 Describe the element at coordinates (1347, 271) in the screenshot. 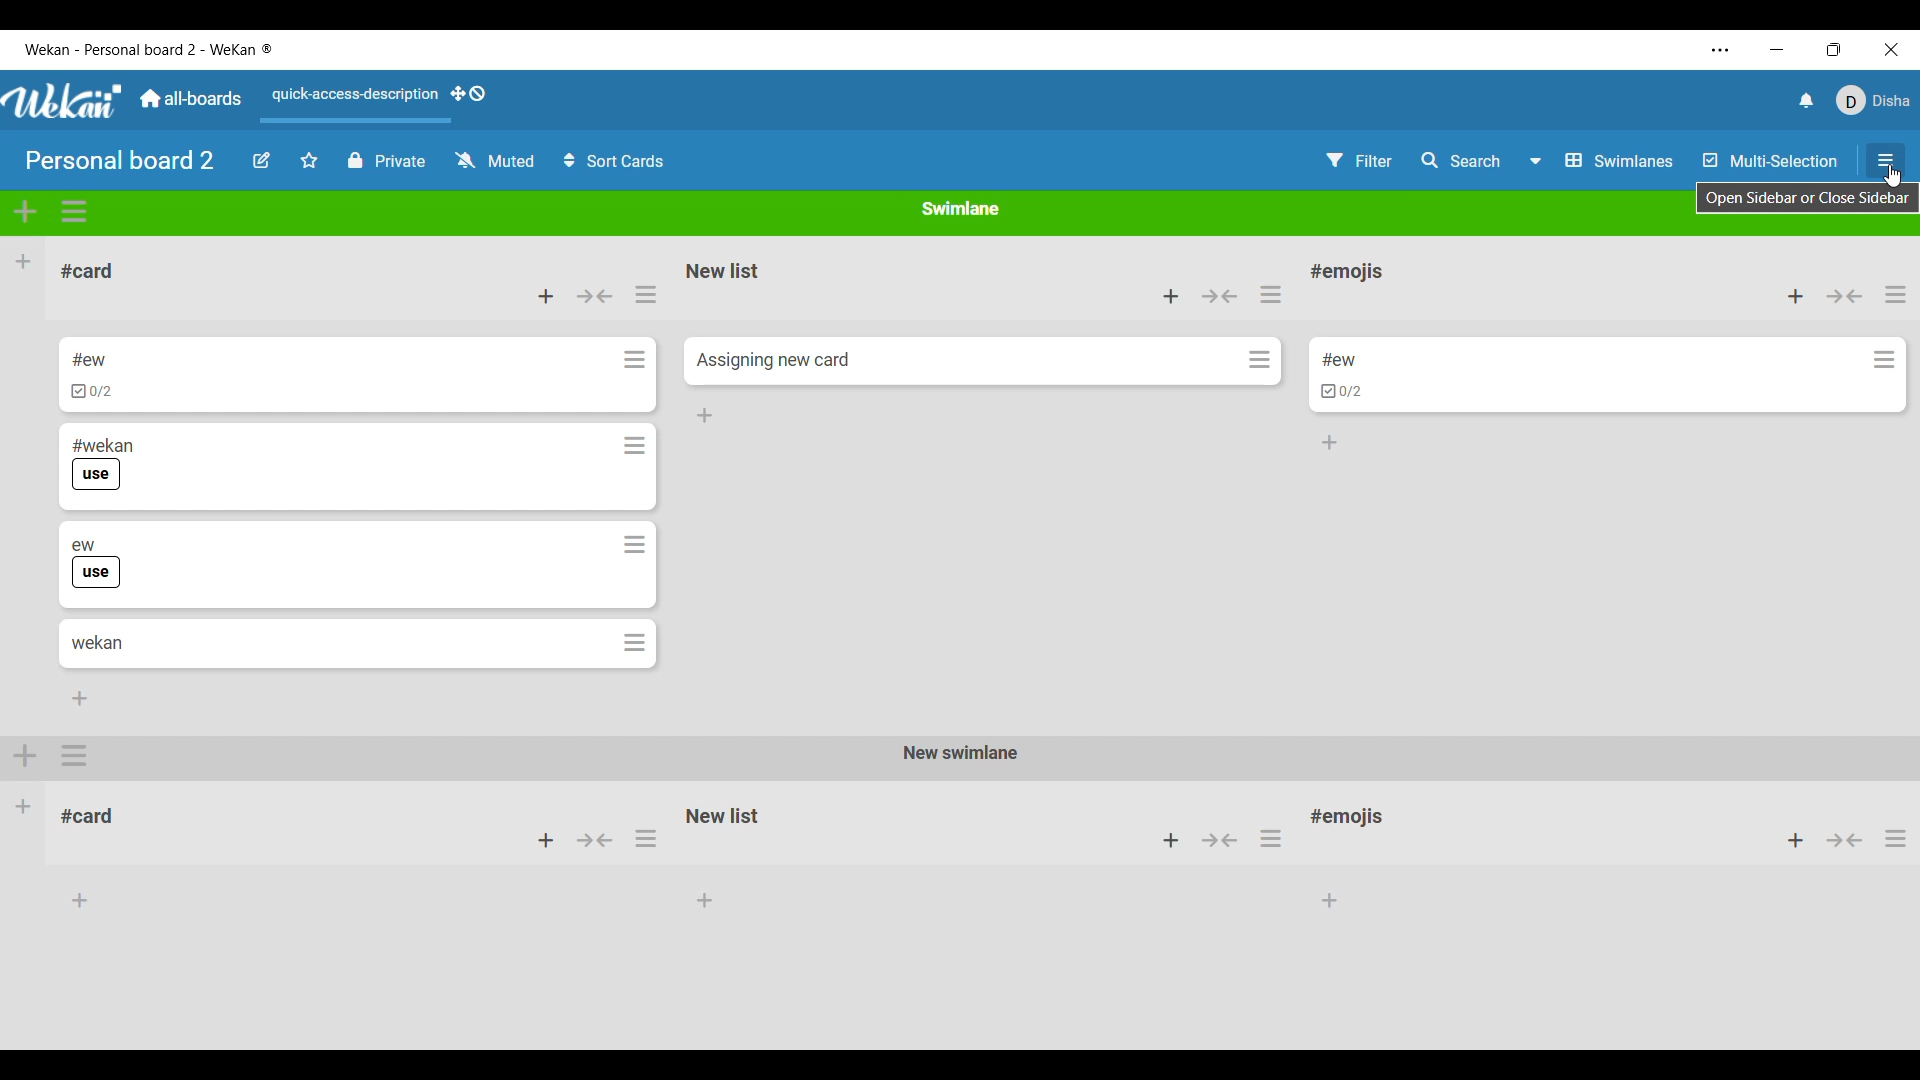

I see `List title` at that location.